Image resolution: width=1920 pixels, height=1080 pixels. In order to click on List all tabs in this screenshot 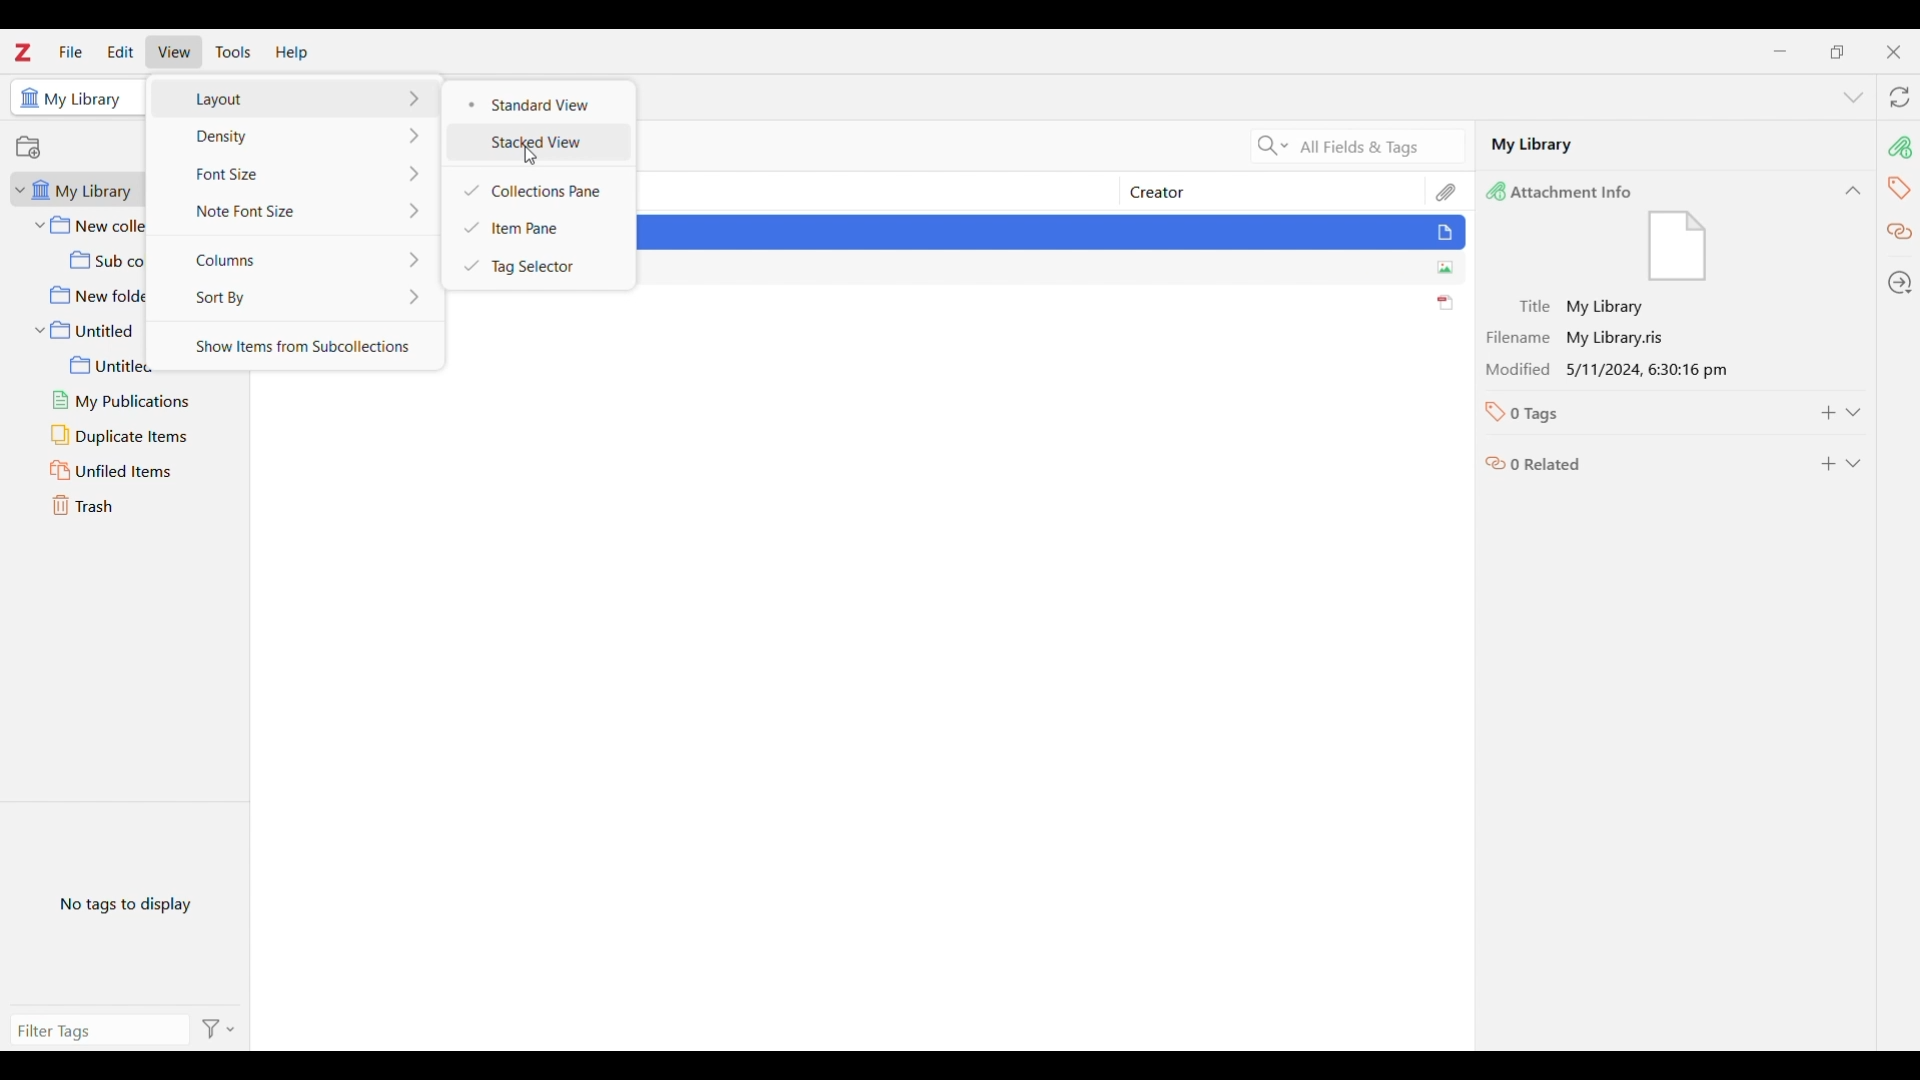, I will do `click(1853, 97)`.